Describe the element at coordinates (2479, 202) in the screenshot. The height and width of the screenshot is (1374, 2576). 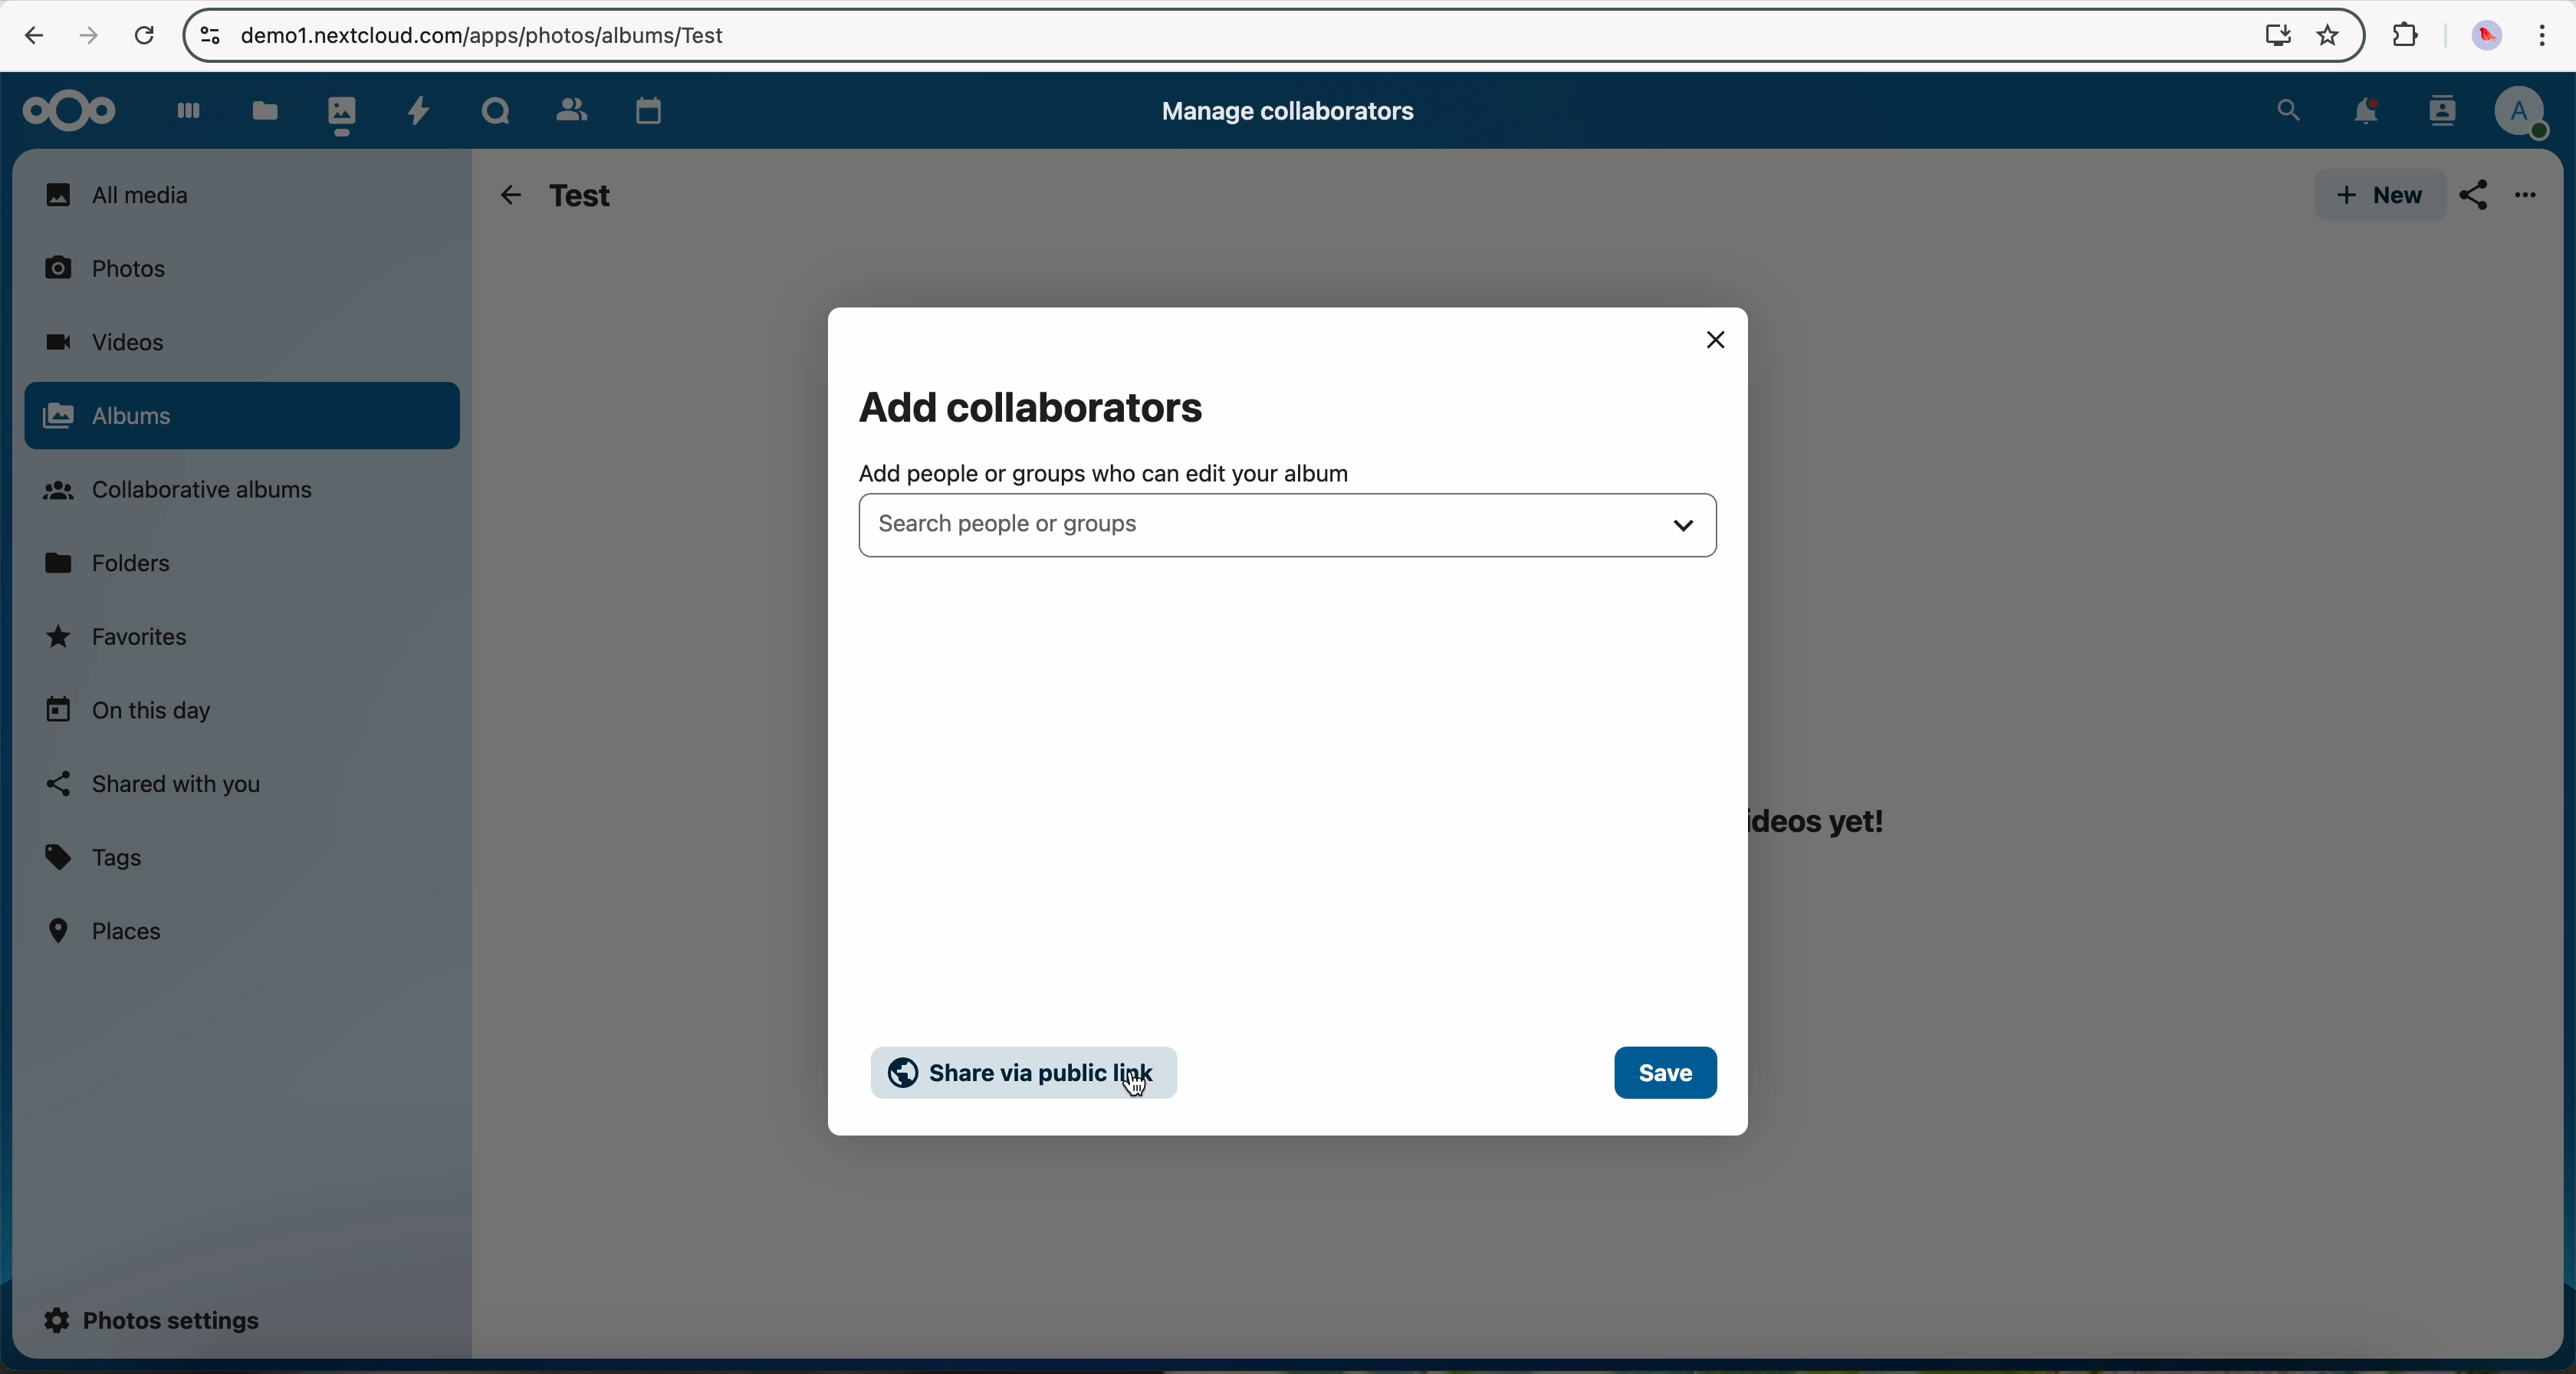
I see `click on share` at that location.